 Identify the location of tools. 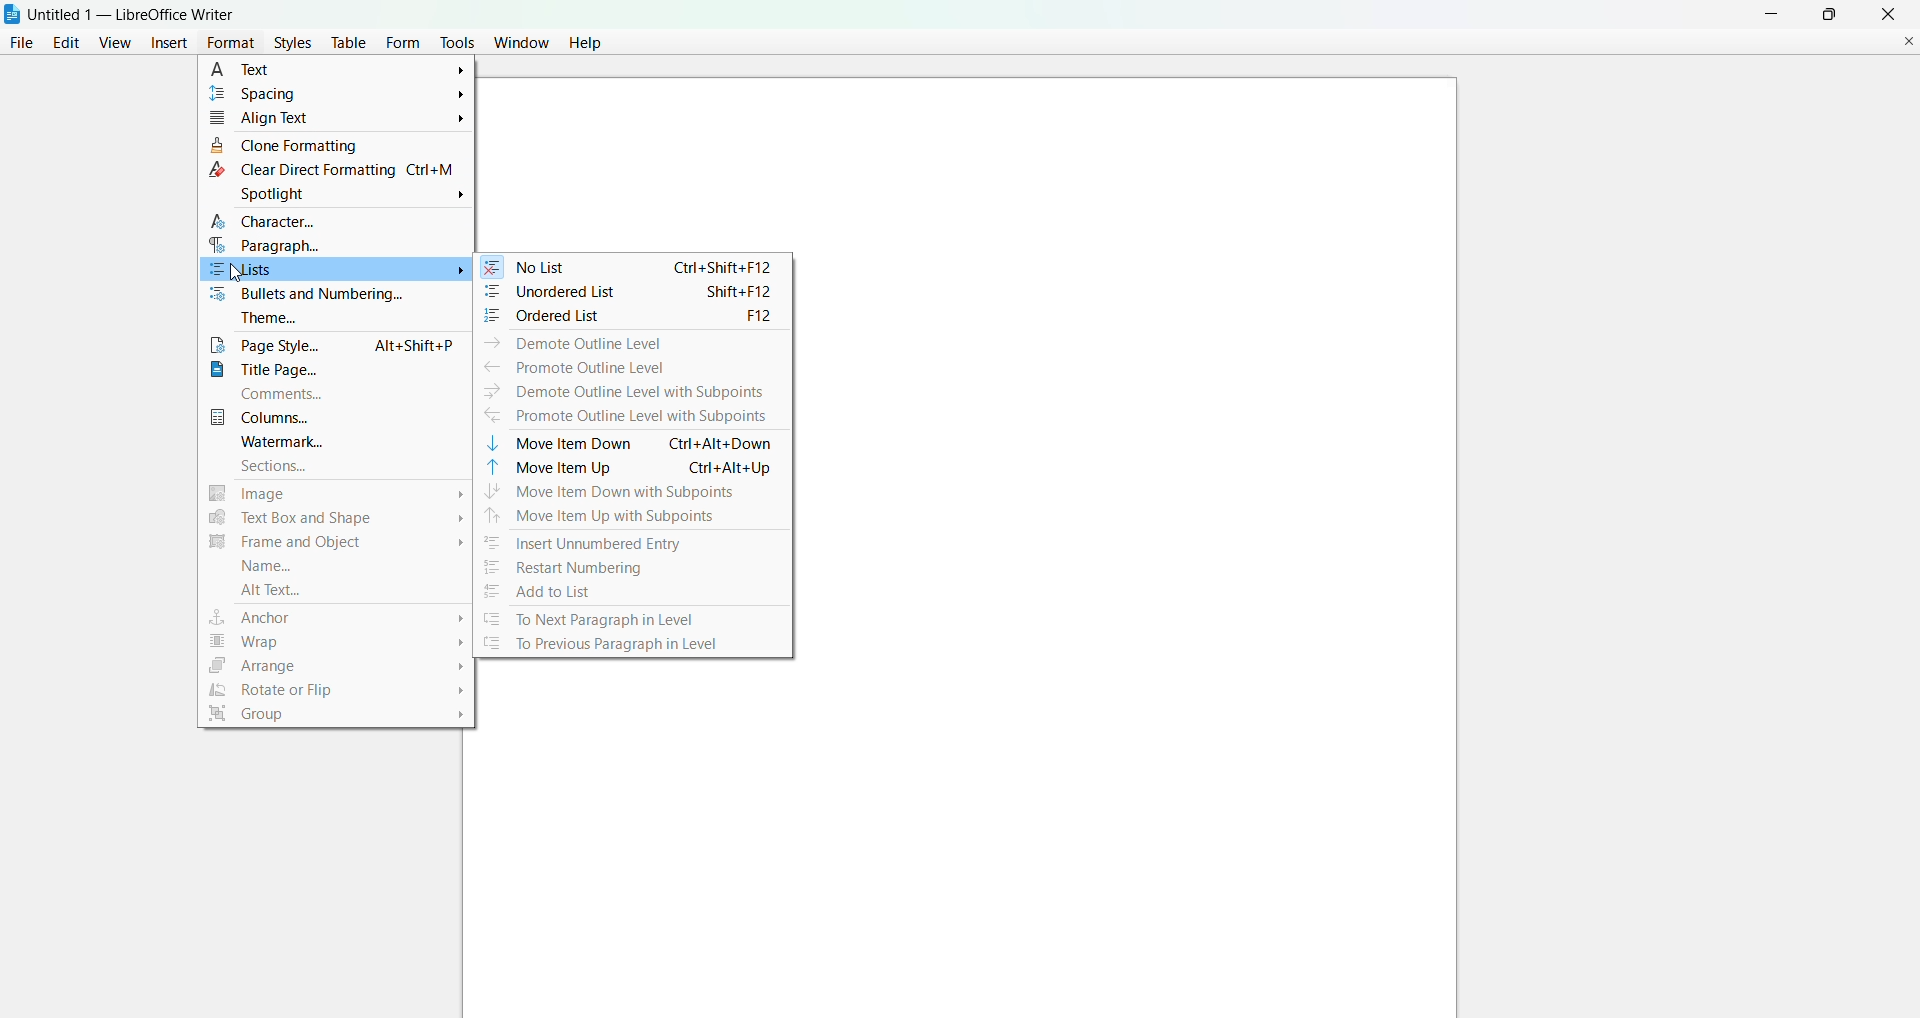
(457, 41).